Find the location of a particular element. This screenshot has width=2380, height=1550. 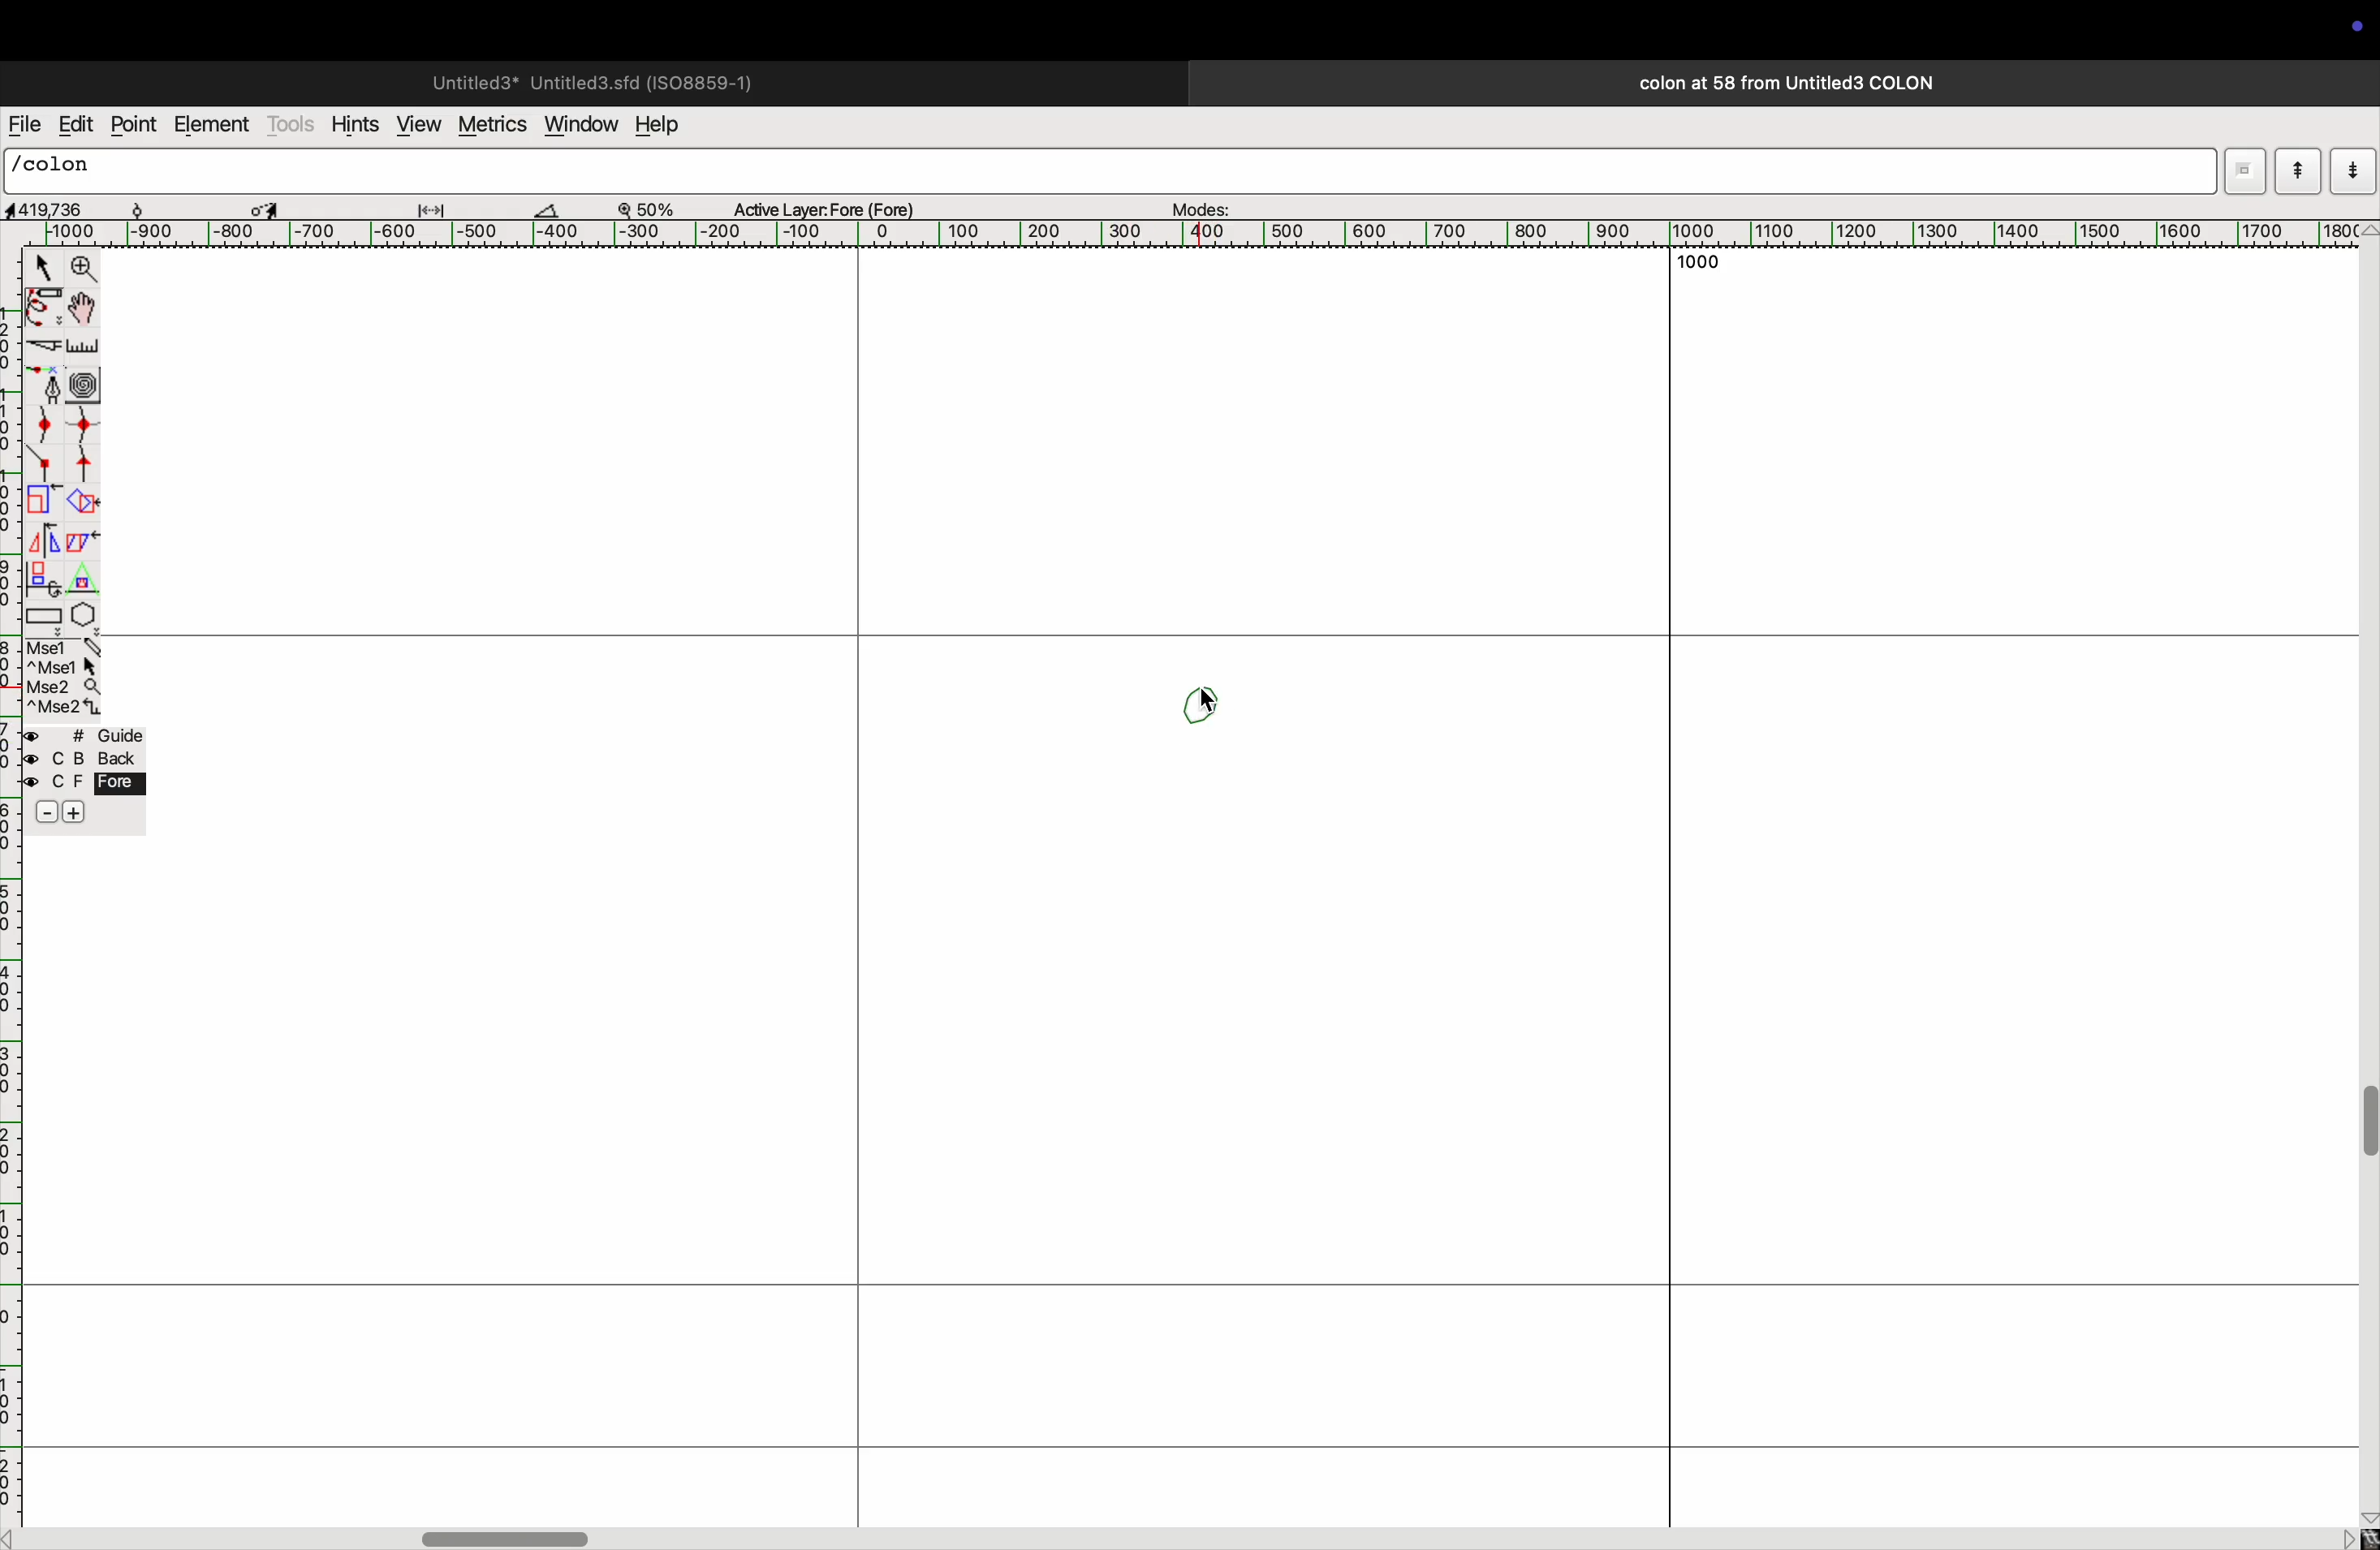

tools is located at coordinates (292, 124).